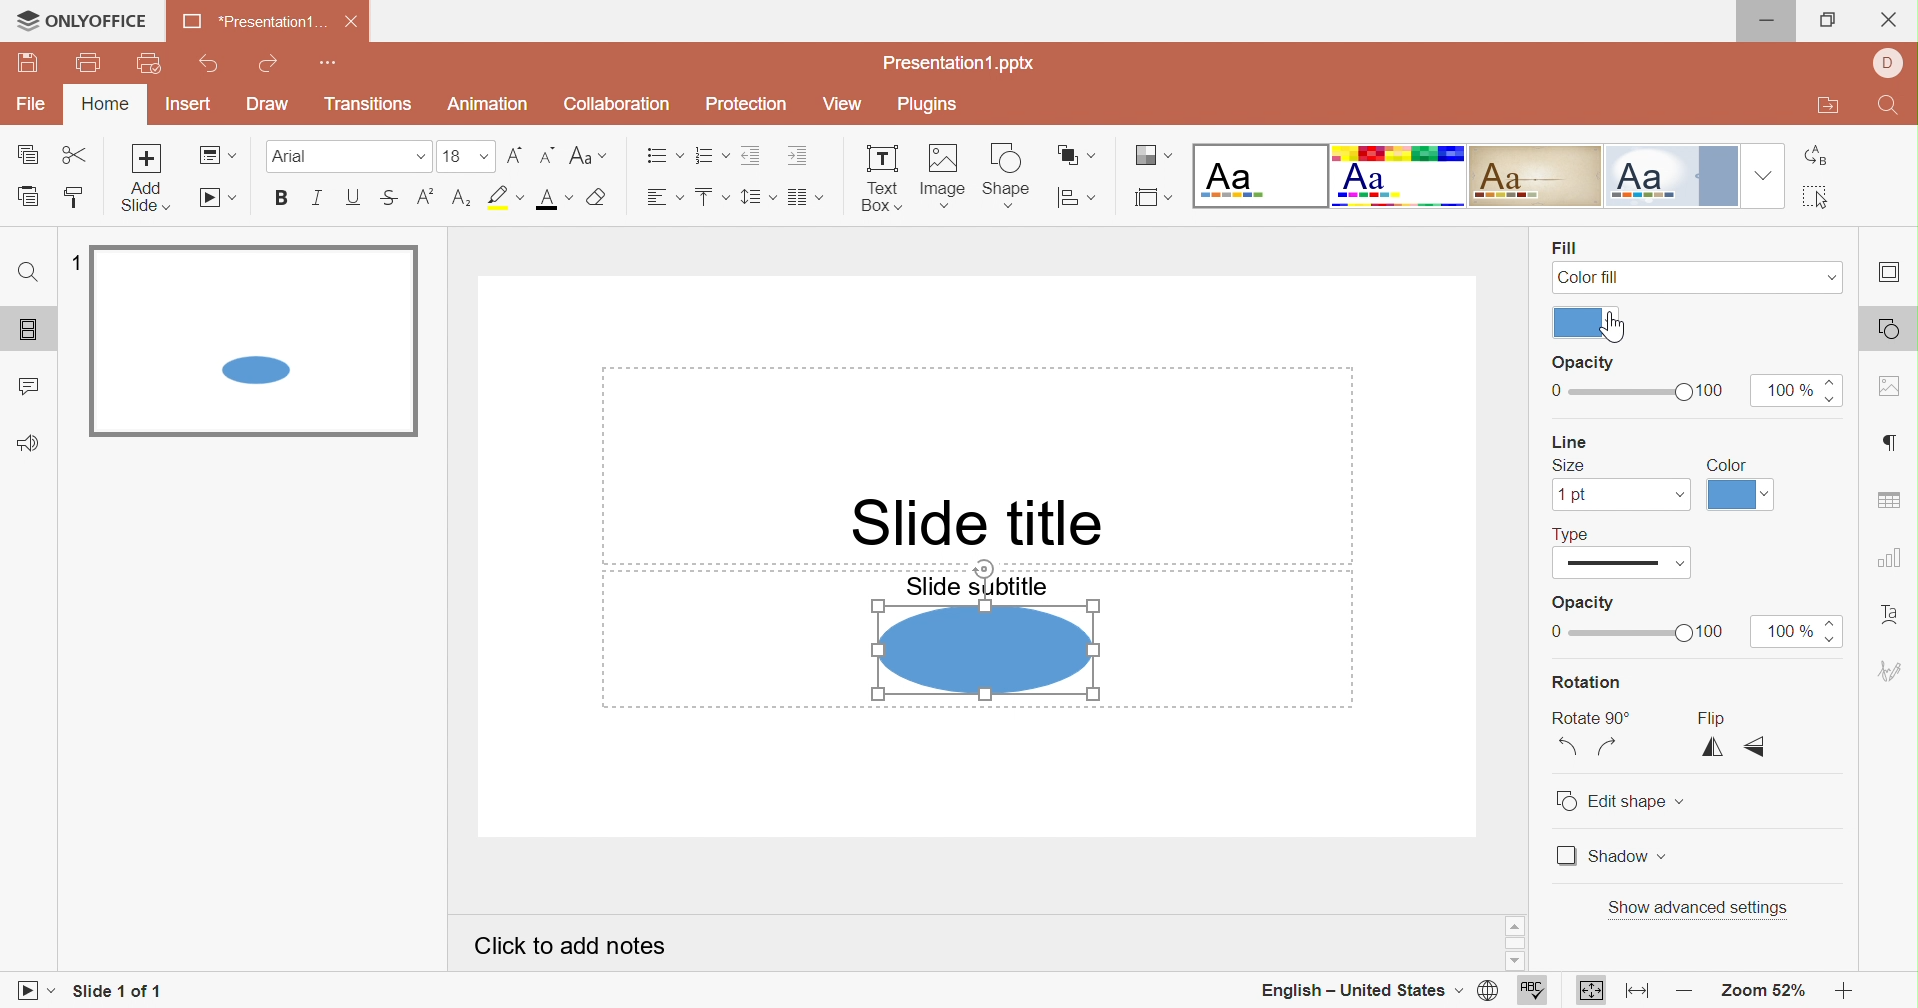 The image size is (1918, 1008). Describe the element at coordinates (1729, 462) in the screenshot. I see `Color` at that location.